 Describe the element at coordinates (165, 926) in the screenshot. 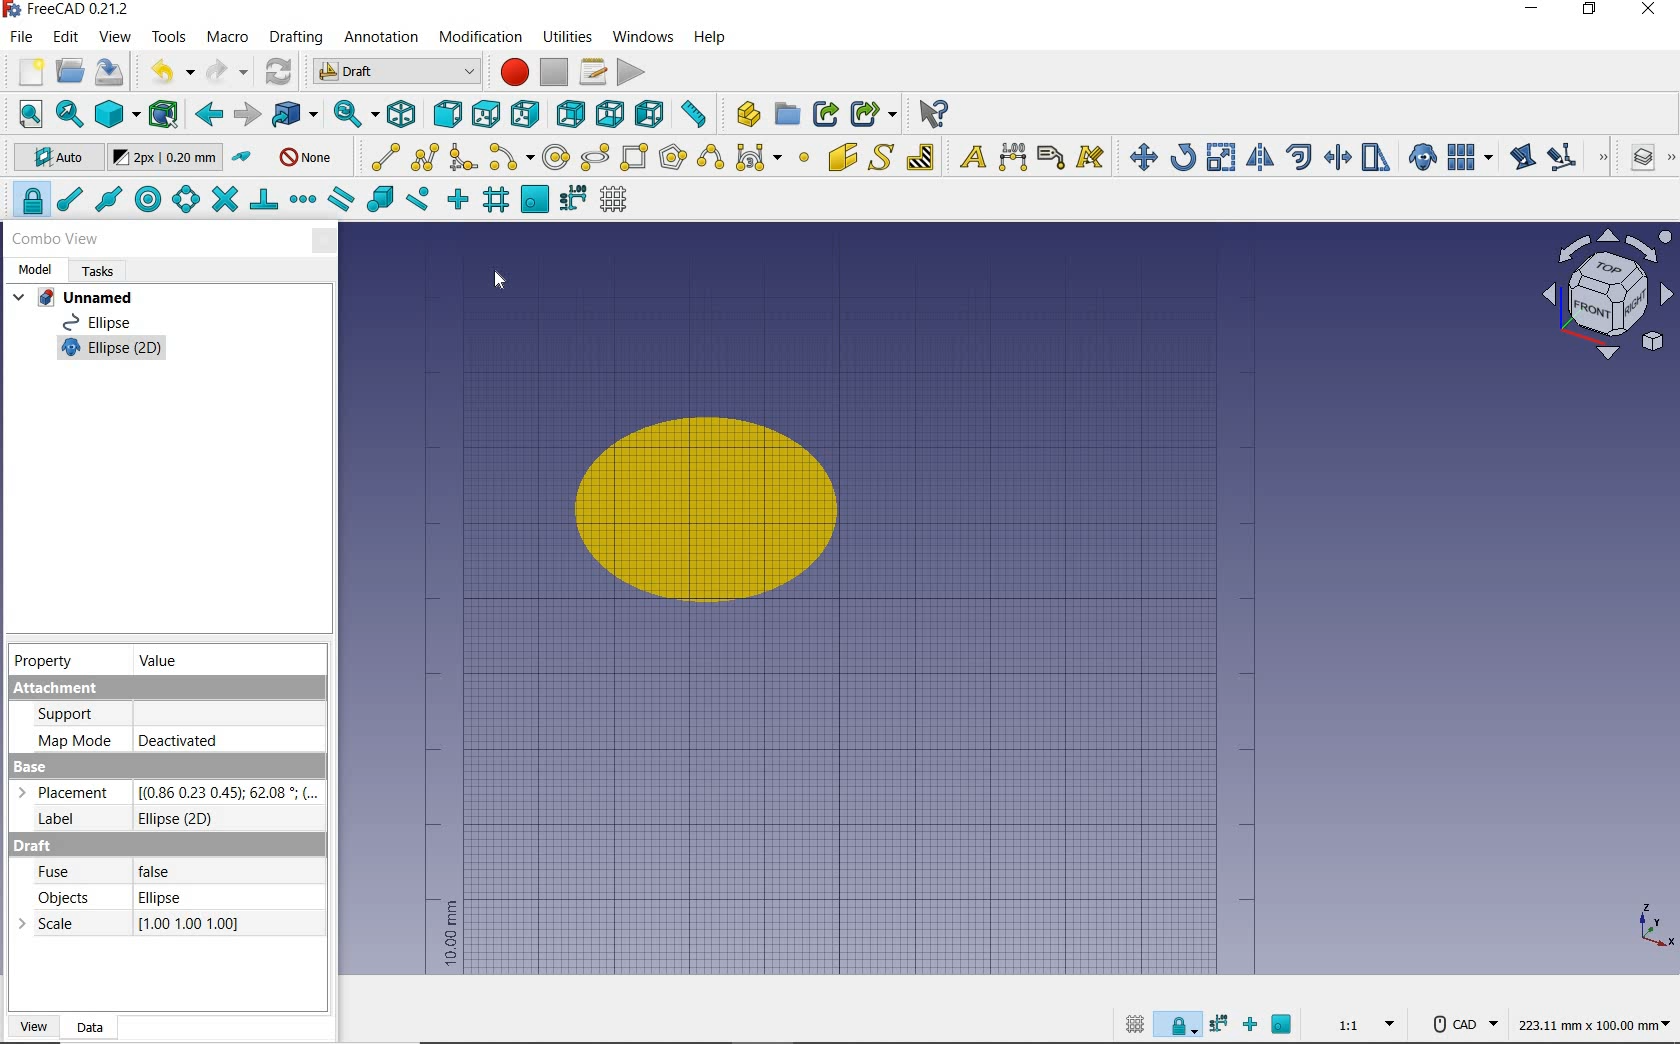

I see `draft` at that location.